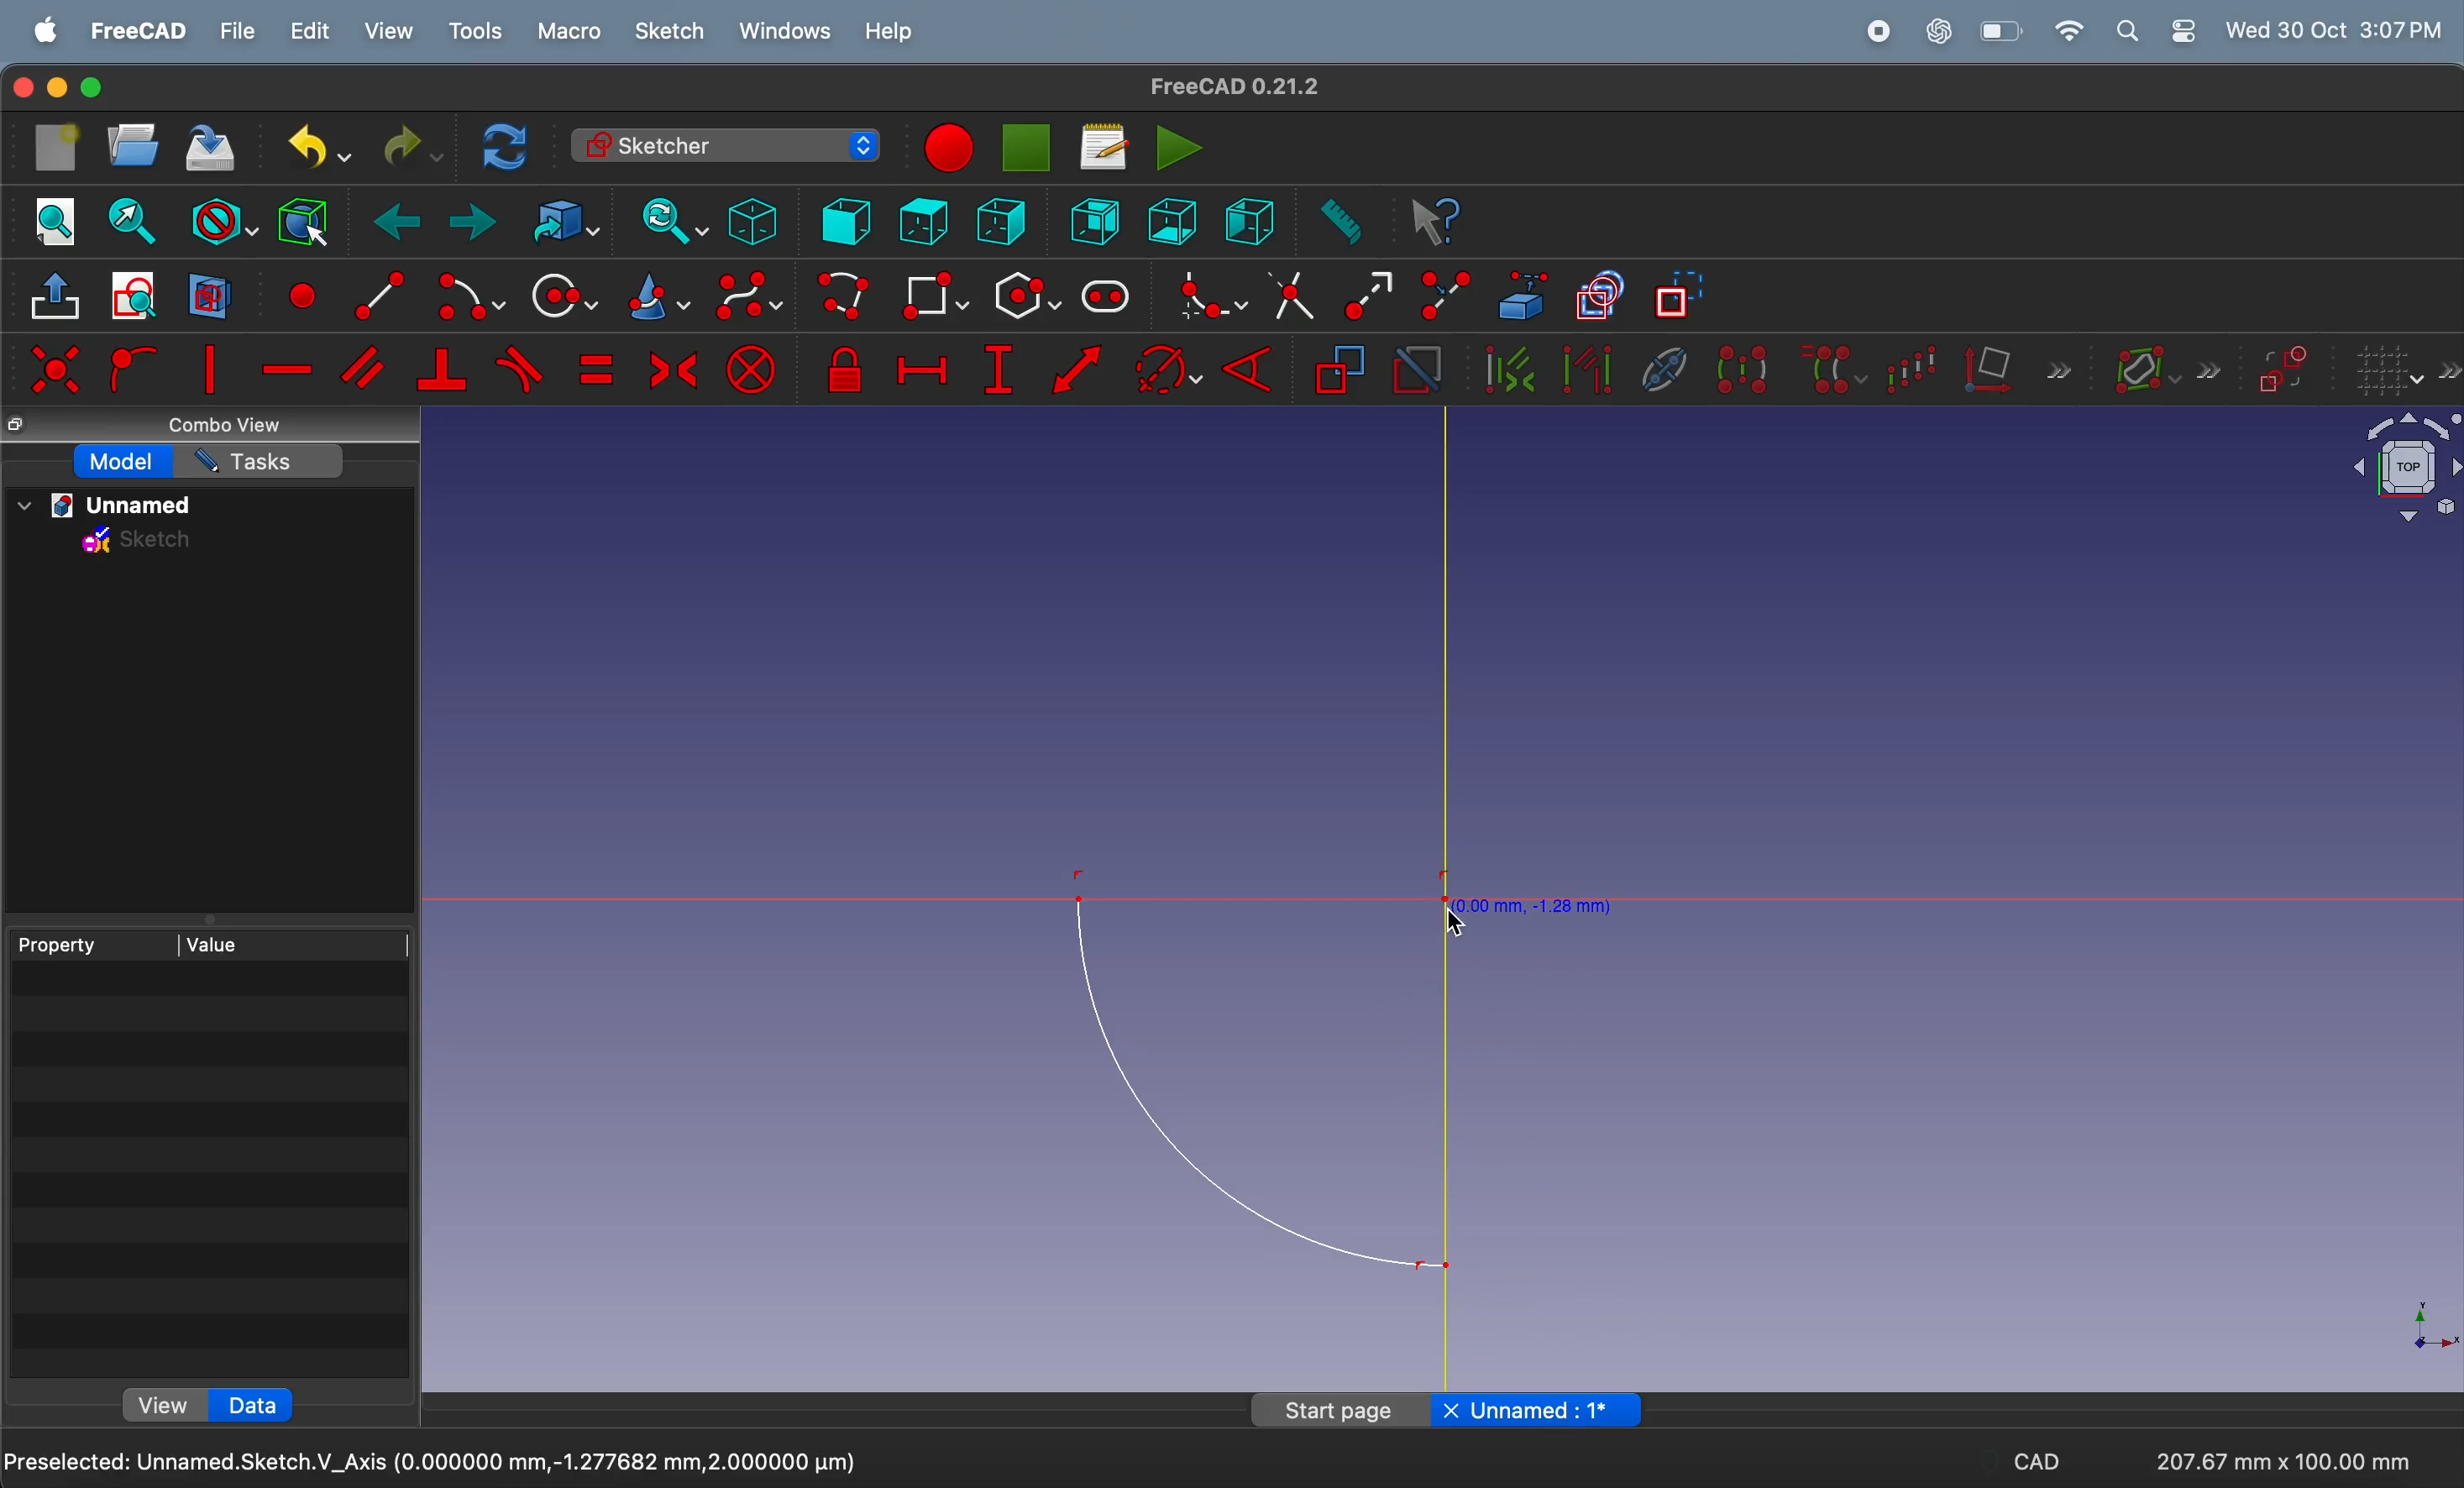 Image resolution: width=2464 pixels, height=1488 pixels. Describe the element at coordinates (367, 368) in the screenshot. I see `constrain parallel` at that location.